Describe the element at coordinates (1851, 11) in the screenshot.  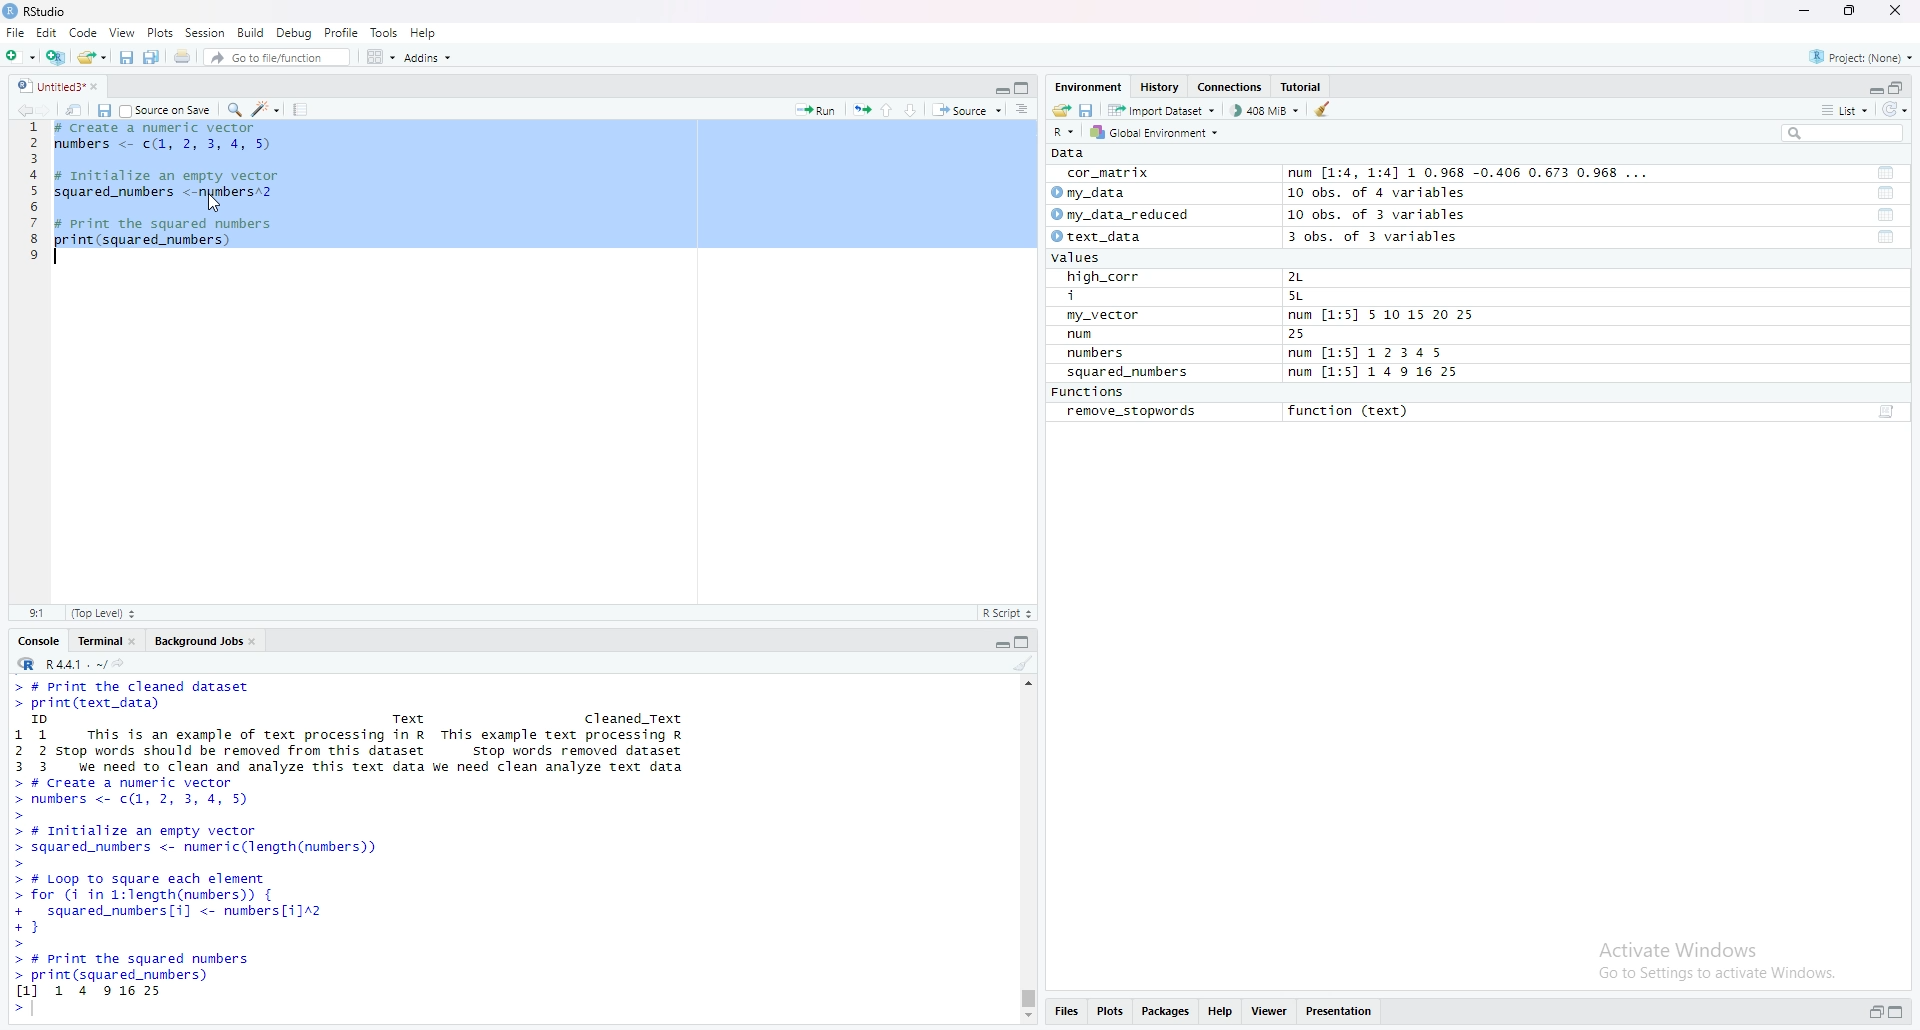
I see `maximize` at that location.